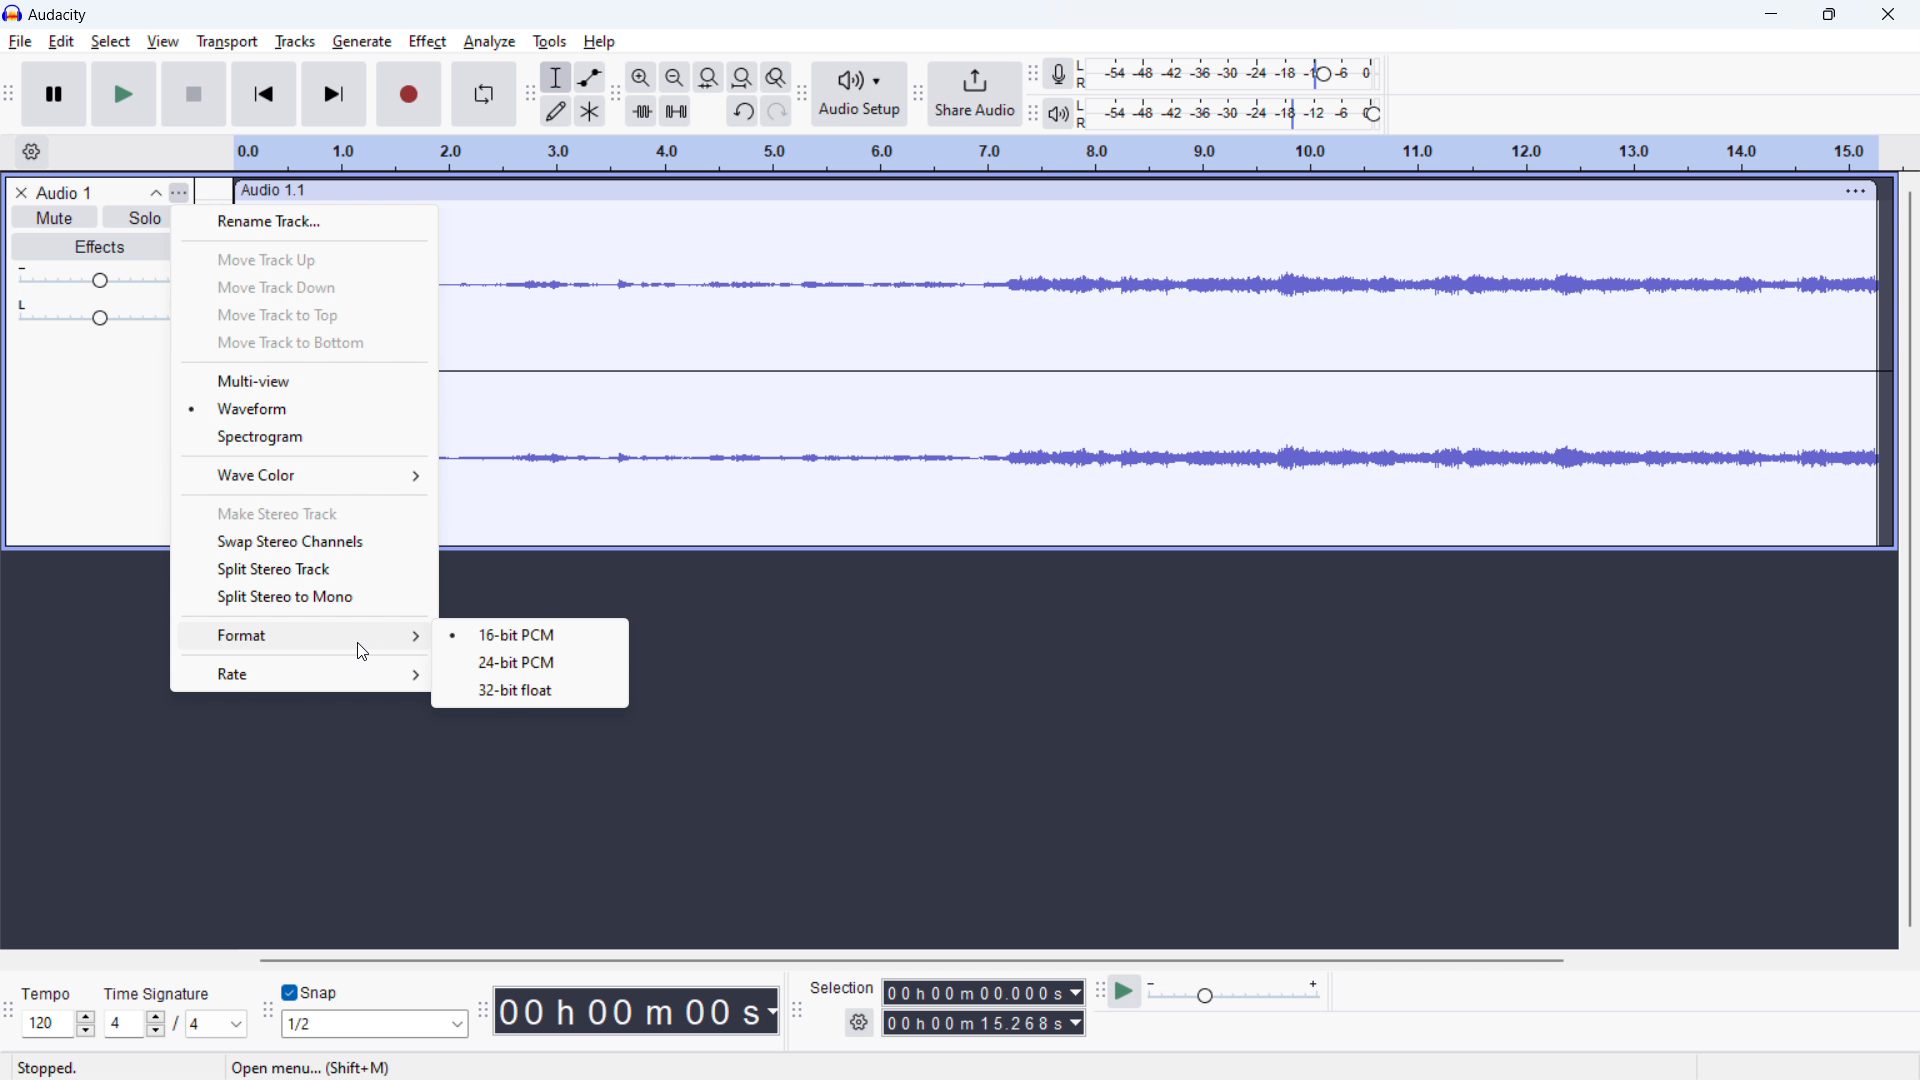  Describe the element at coordinates (95, 312) in the screenshot. I see `pan: center` at that location.